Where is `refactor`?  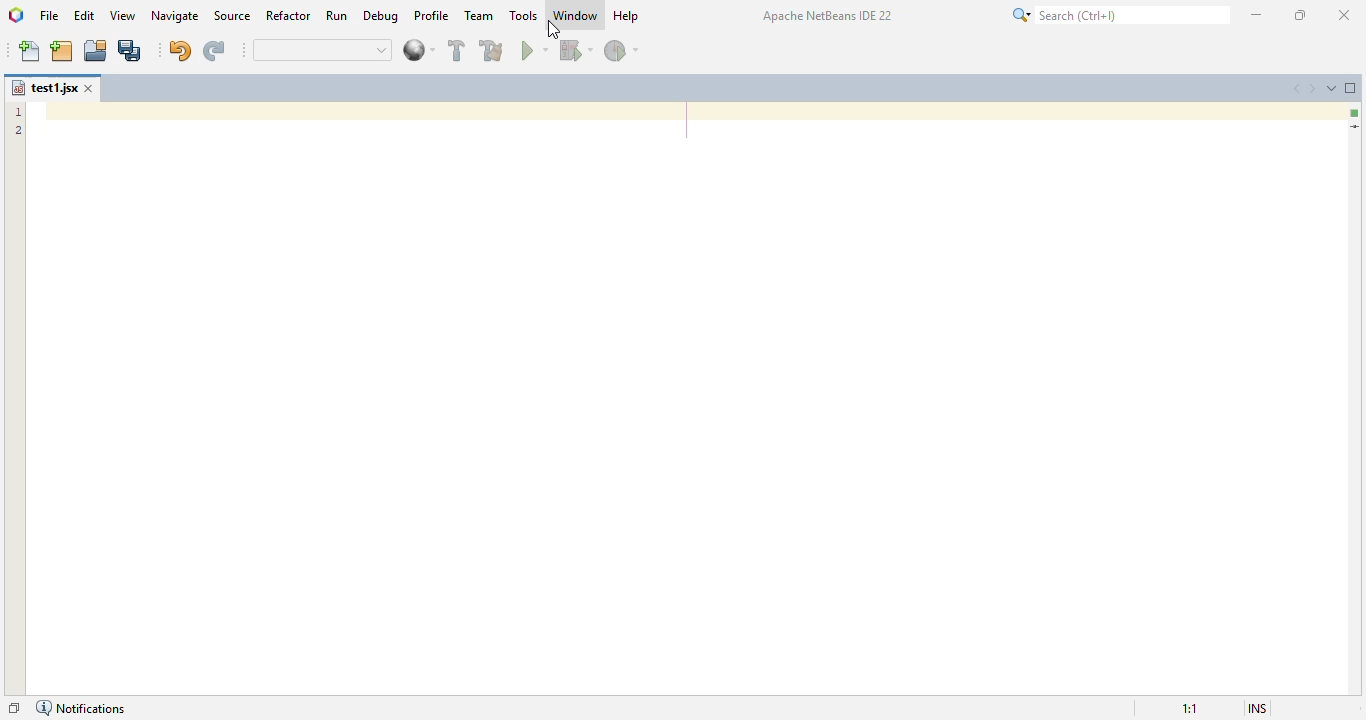
refactor is located at coordinates (289, 15).